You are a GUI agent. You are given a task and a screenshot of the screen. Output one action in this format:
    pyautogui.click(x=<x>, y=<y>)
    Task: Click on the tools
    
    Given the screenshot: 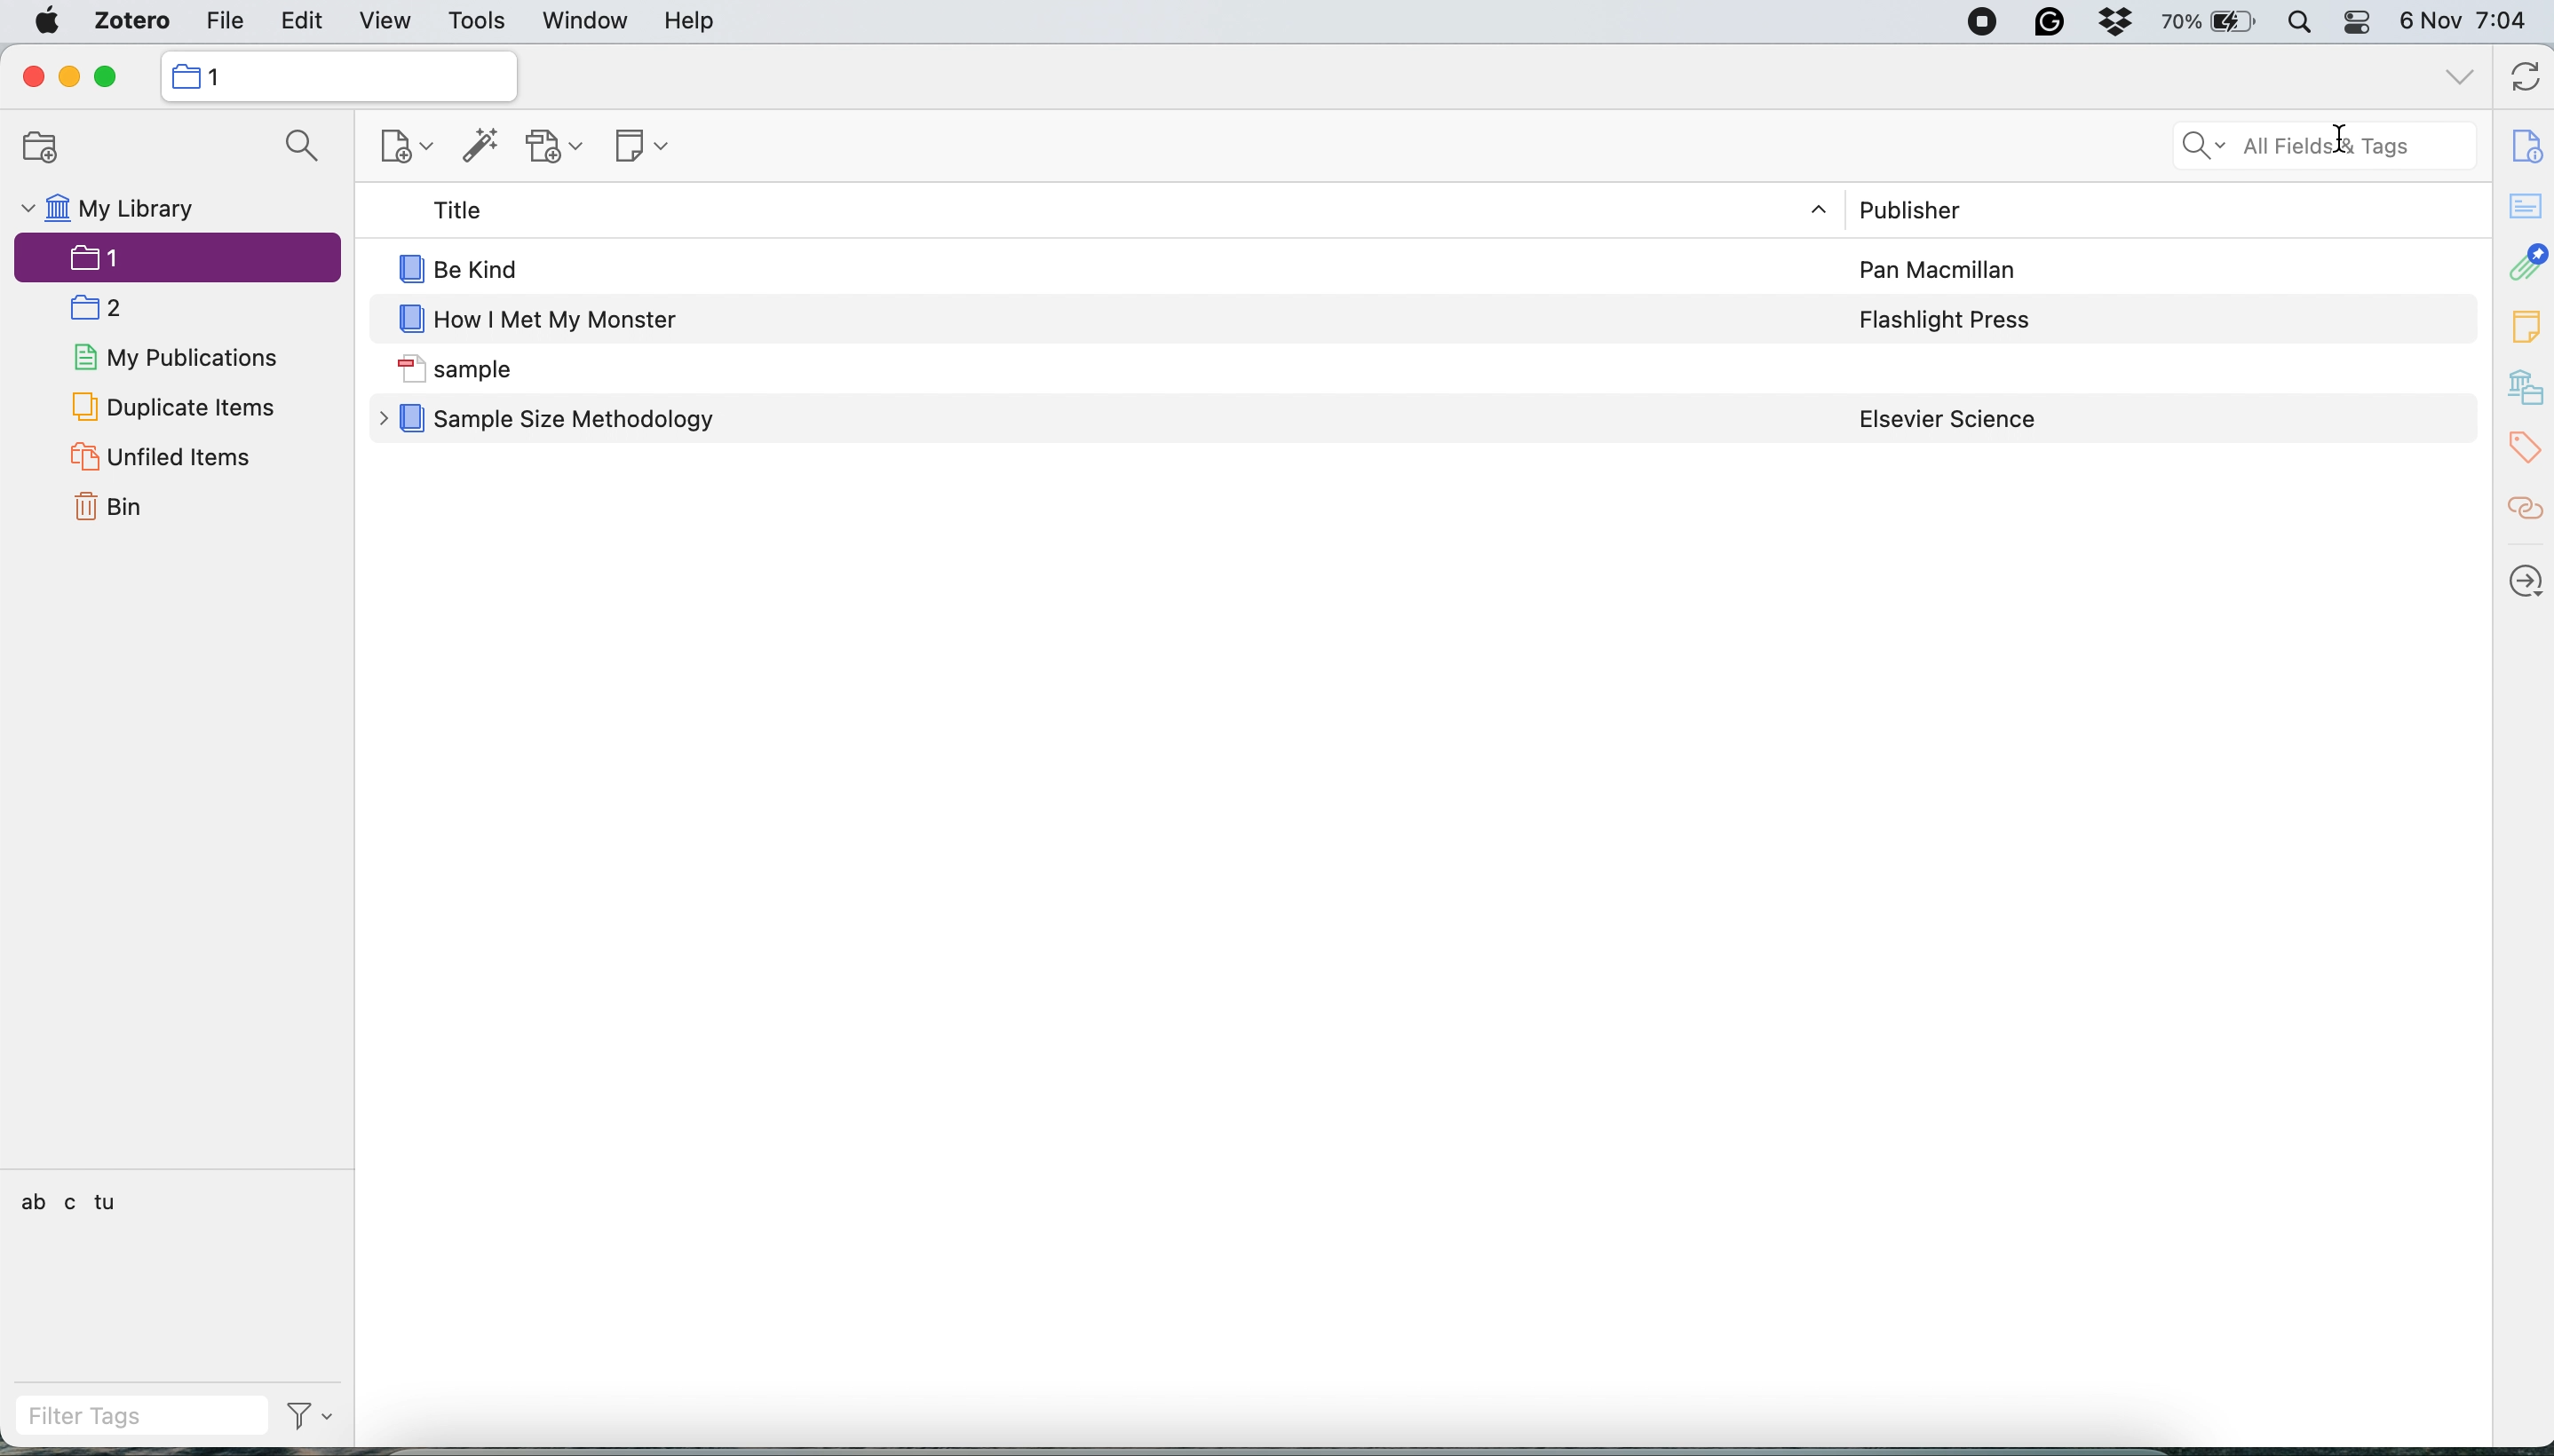 What is the action you would take?
    pyautogui.click(x=486, y=22)
    